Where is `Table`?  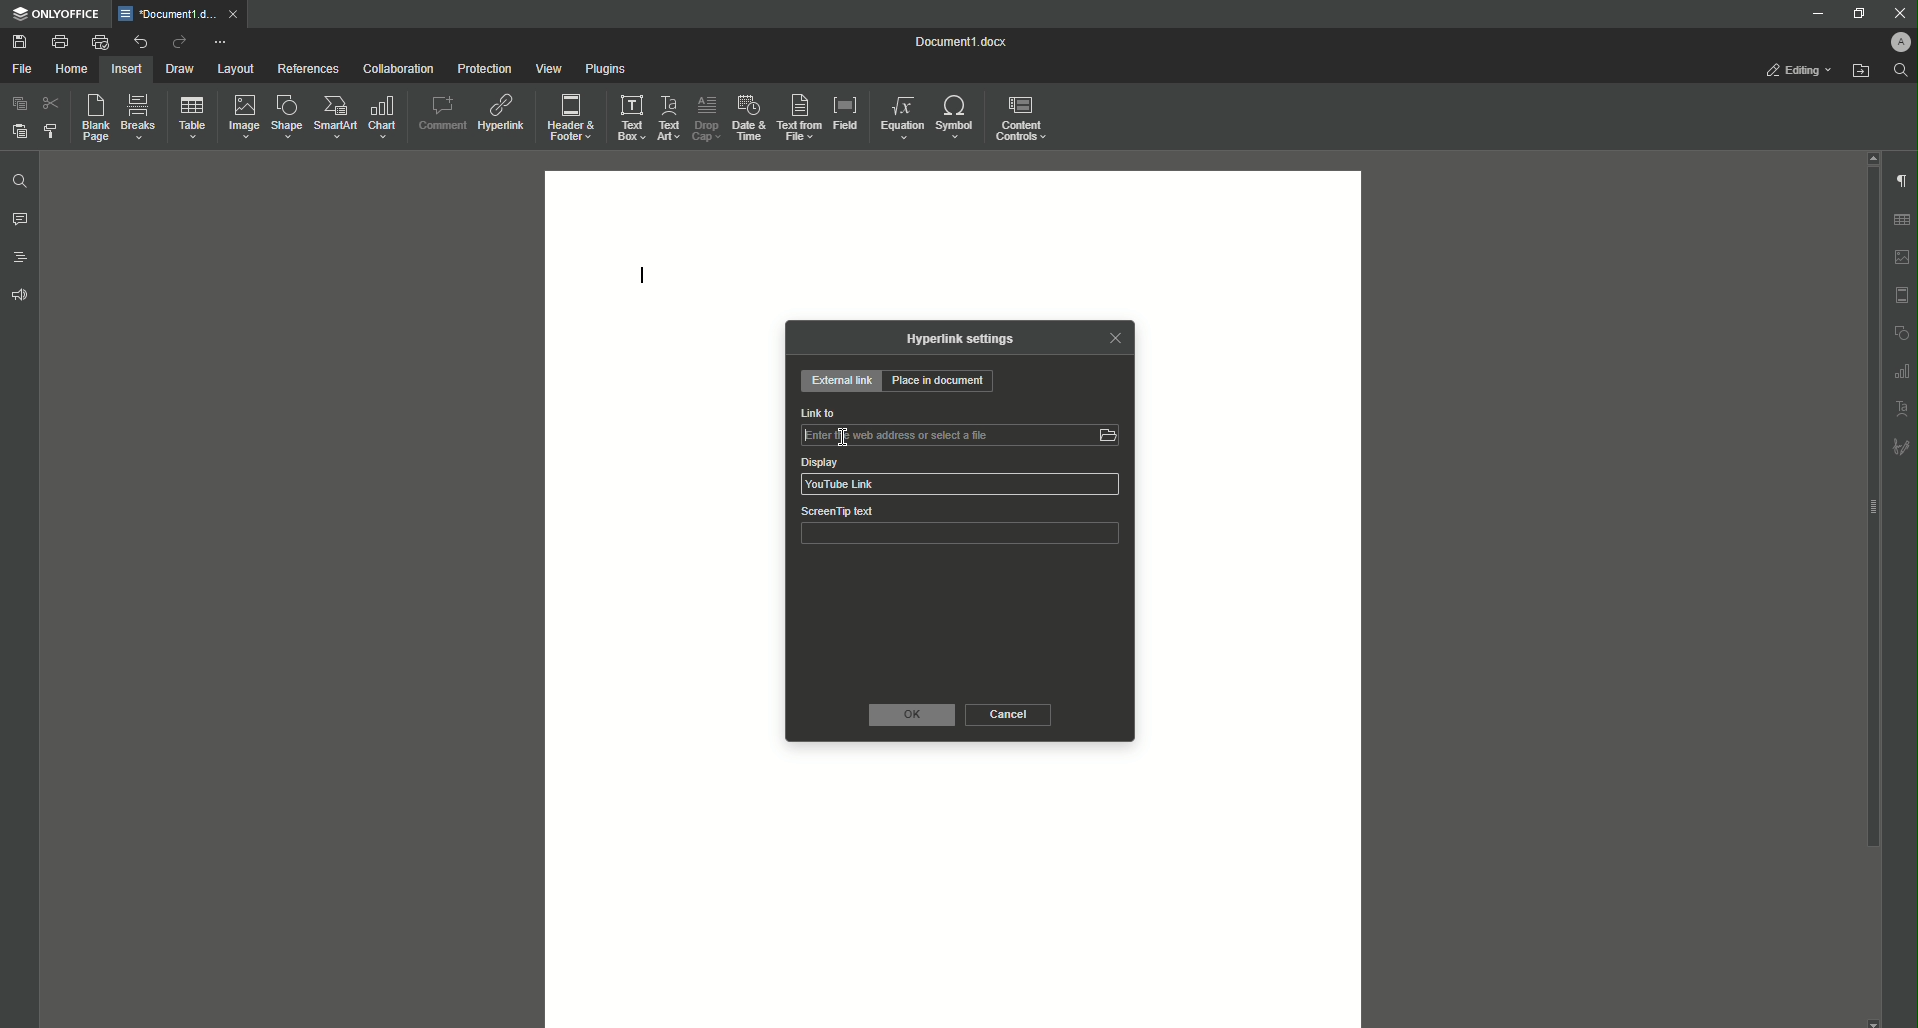
Table is located at coordinates (194, 118).